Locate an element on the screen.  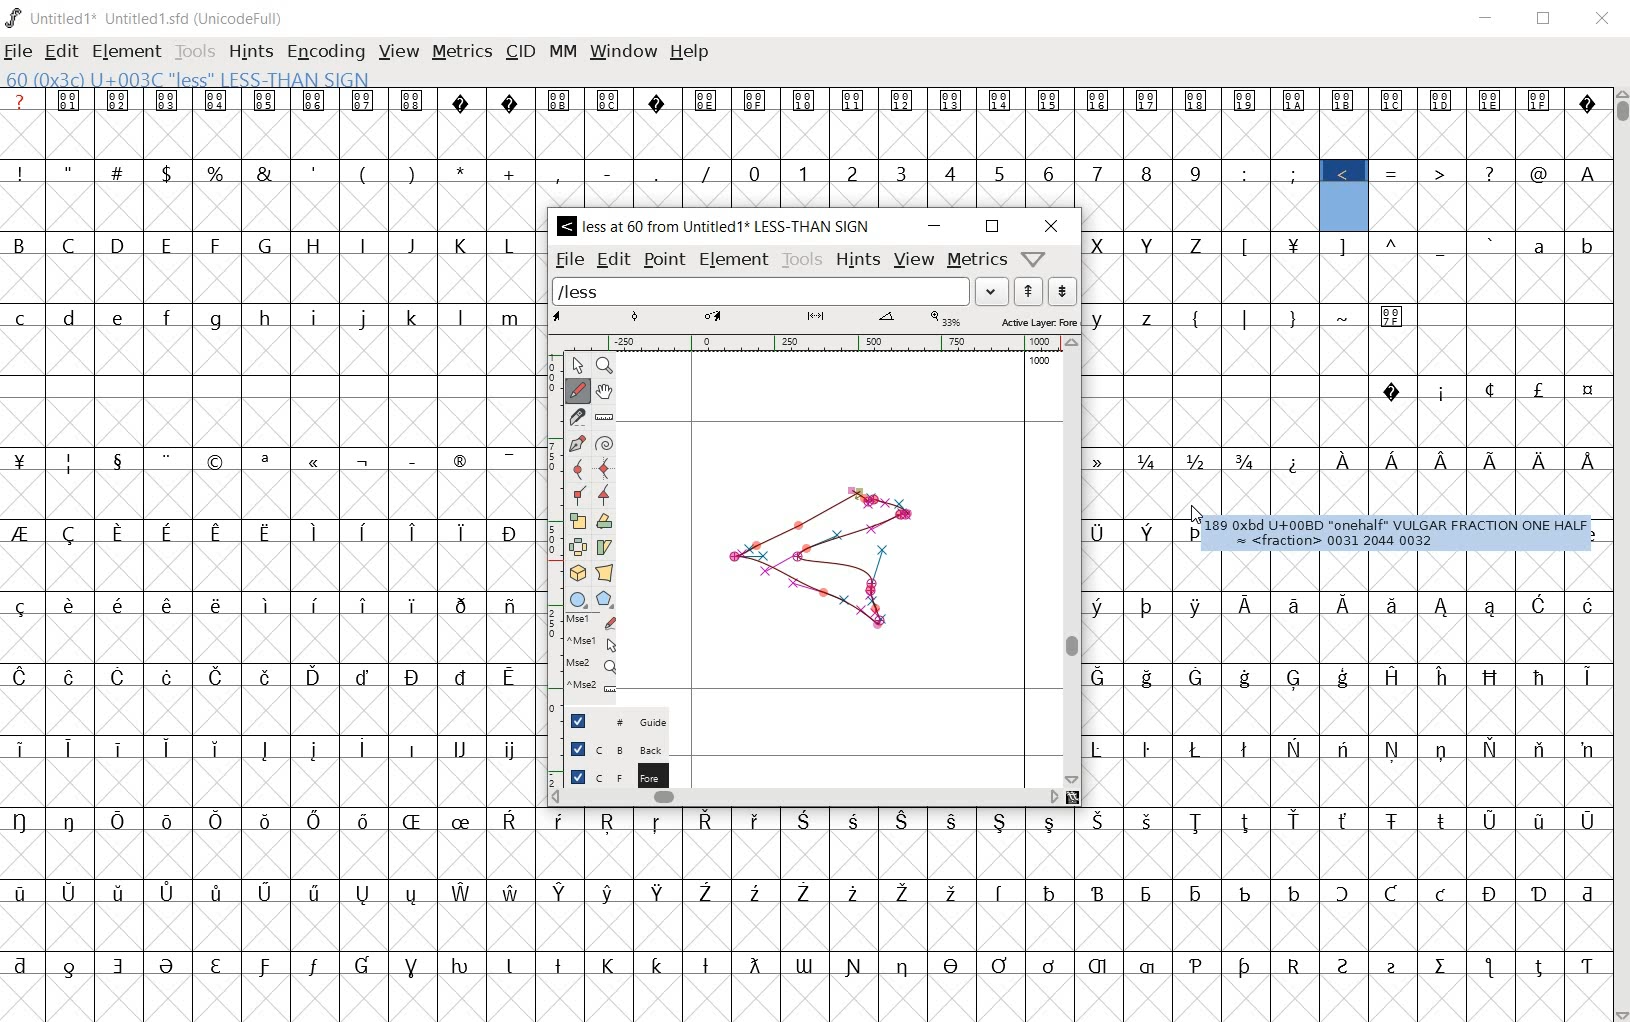
ruler is located at coordinates (813, 345).